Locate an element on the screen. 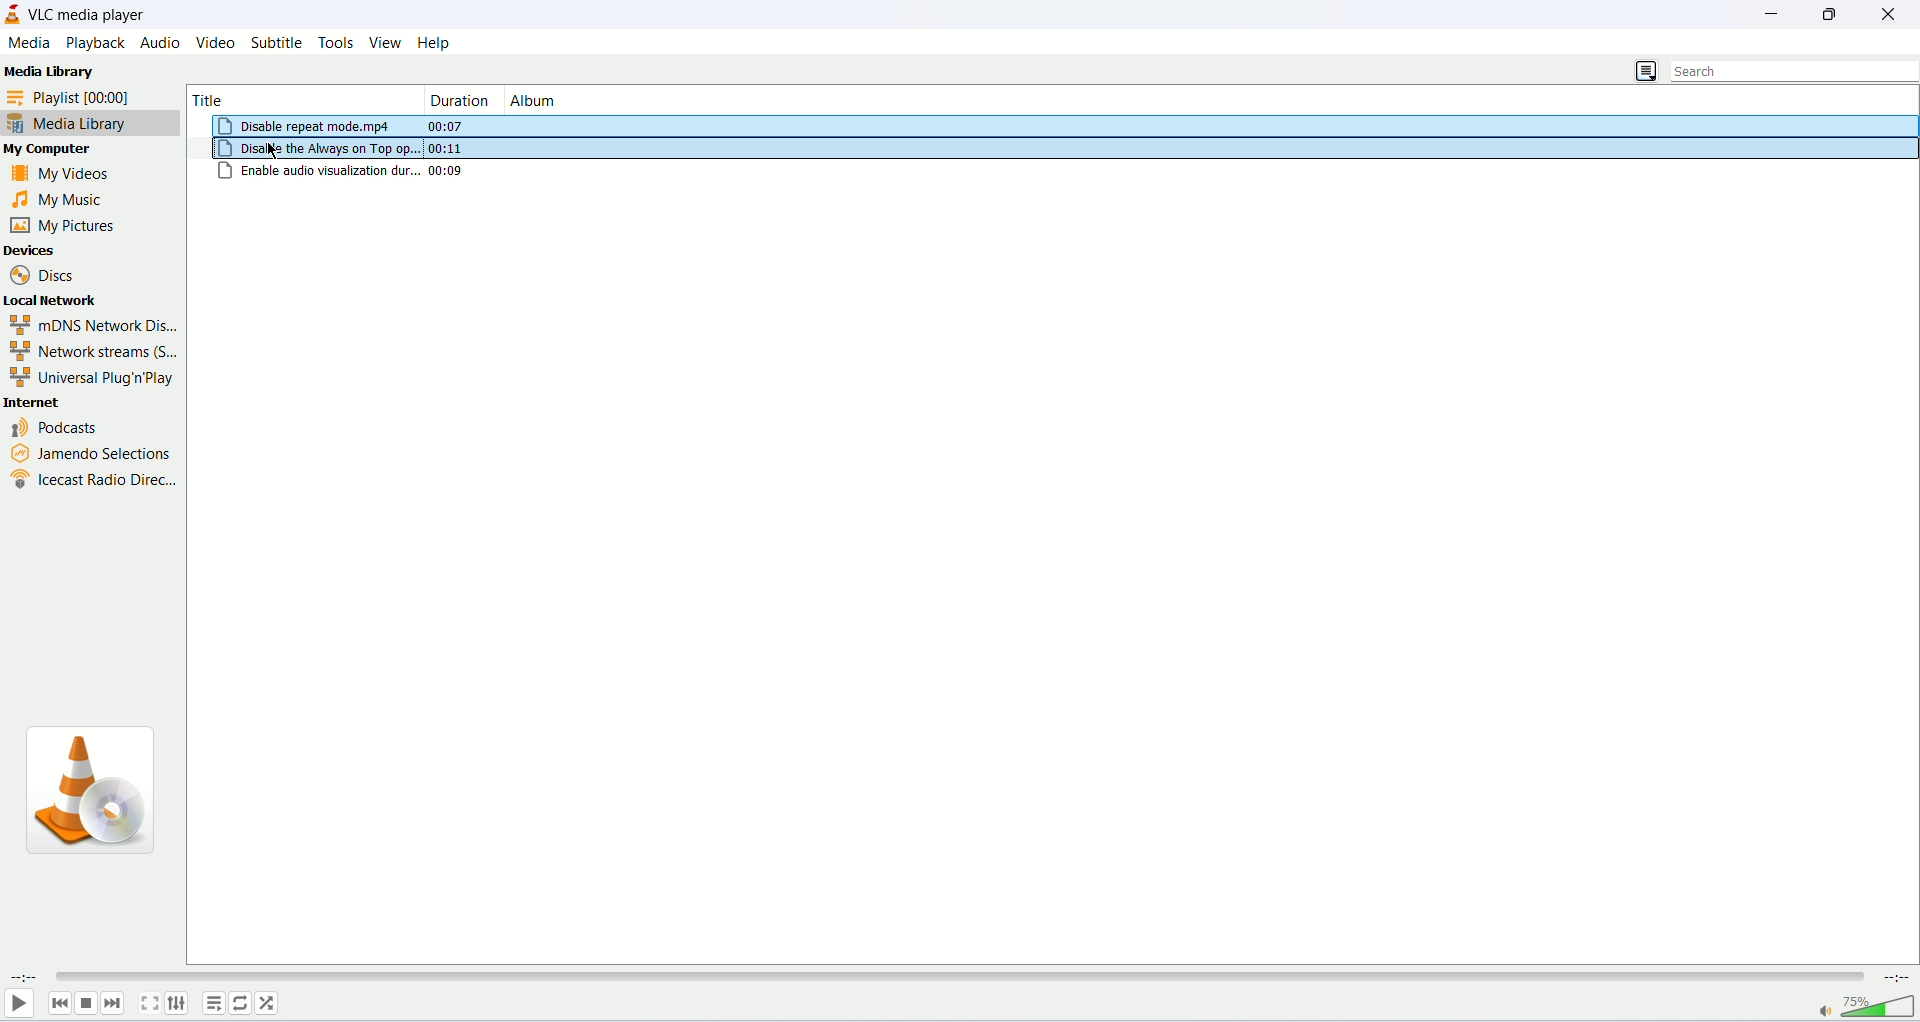  Universal Plug n Play is located at coordinates (88, 378).